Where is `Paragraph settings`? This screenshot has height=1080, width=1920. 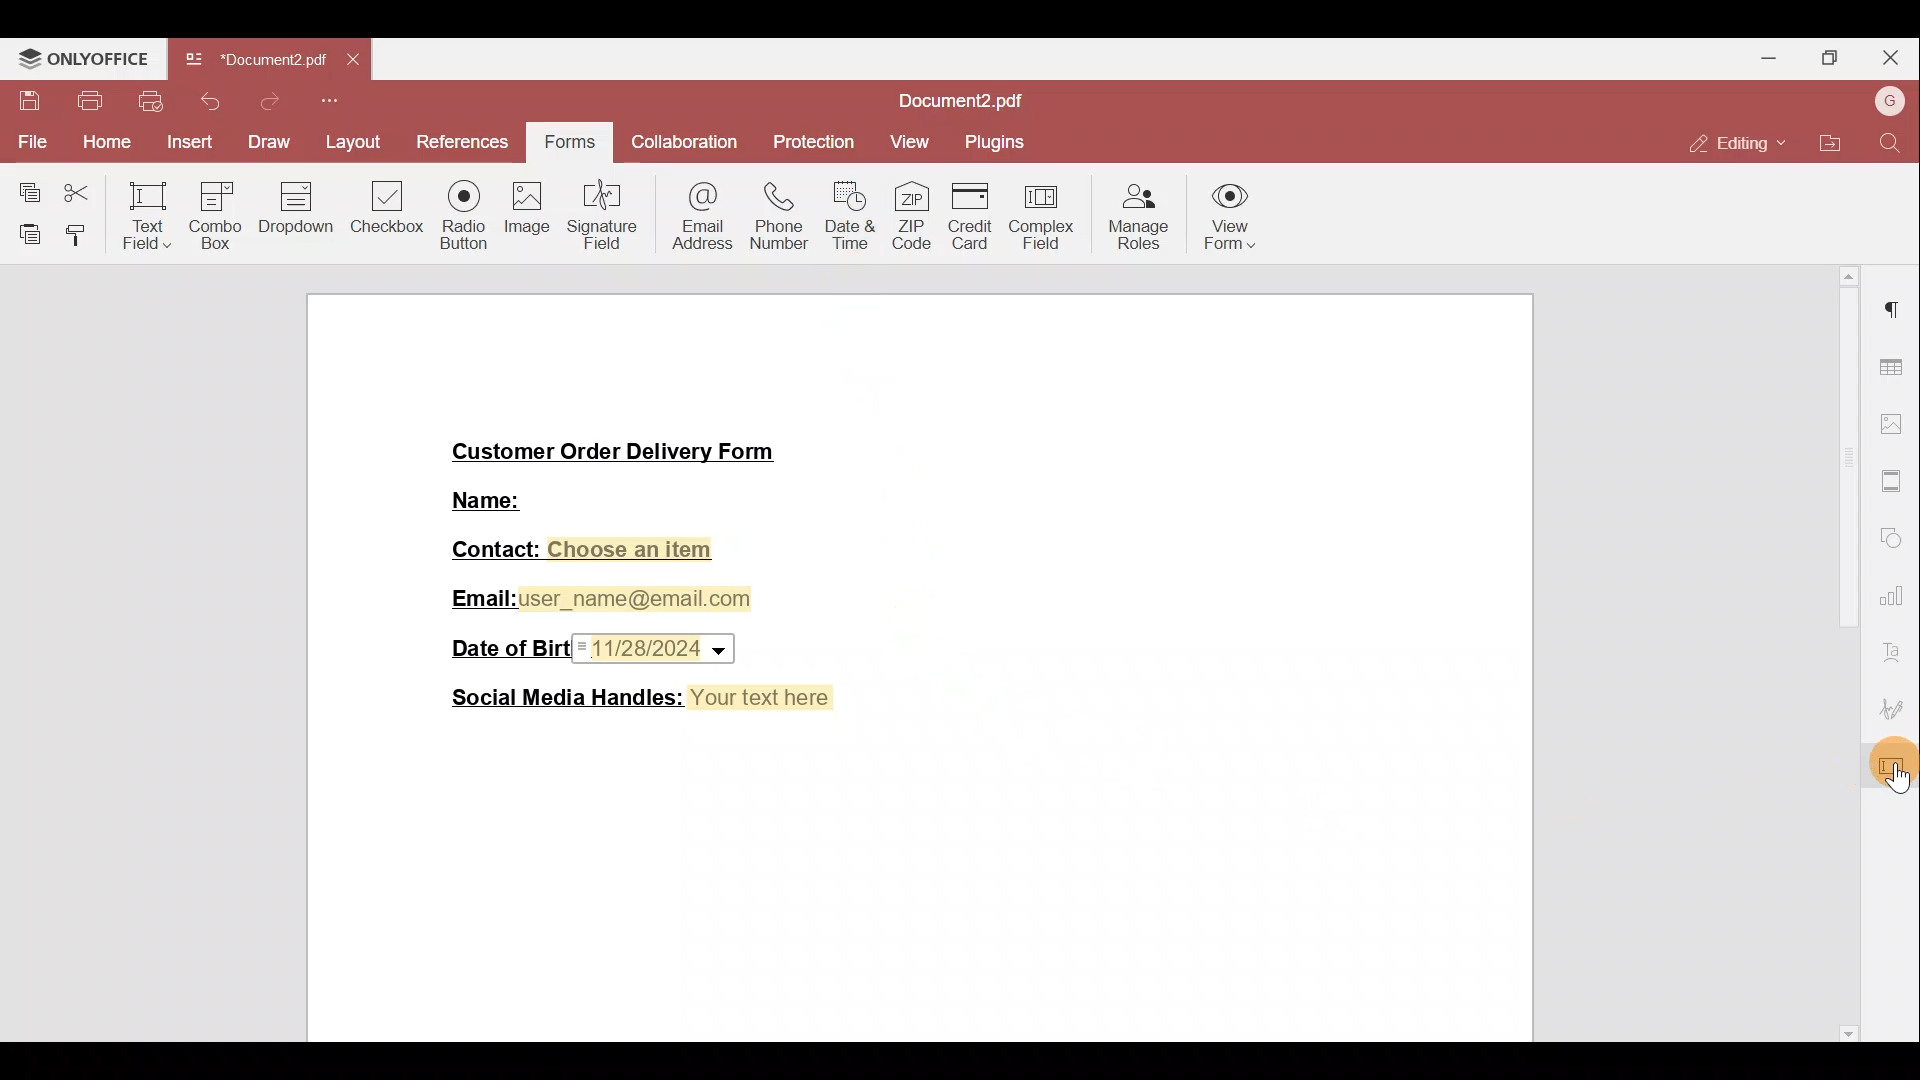 Paragraph settings is located at coordinates (1897, 308).